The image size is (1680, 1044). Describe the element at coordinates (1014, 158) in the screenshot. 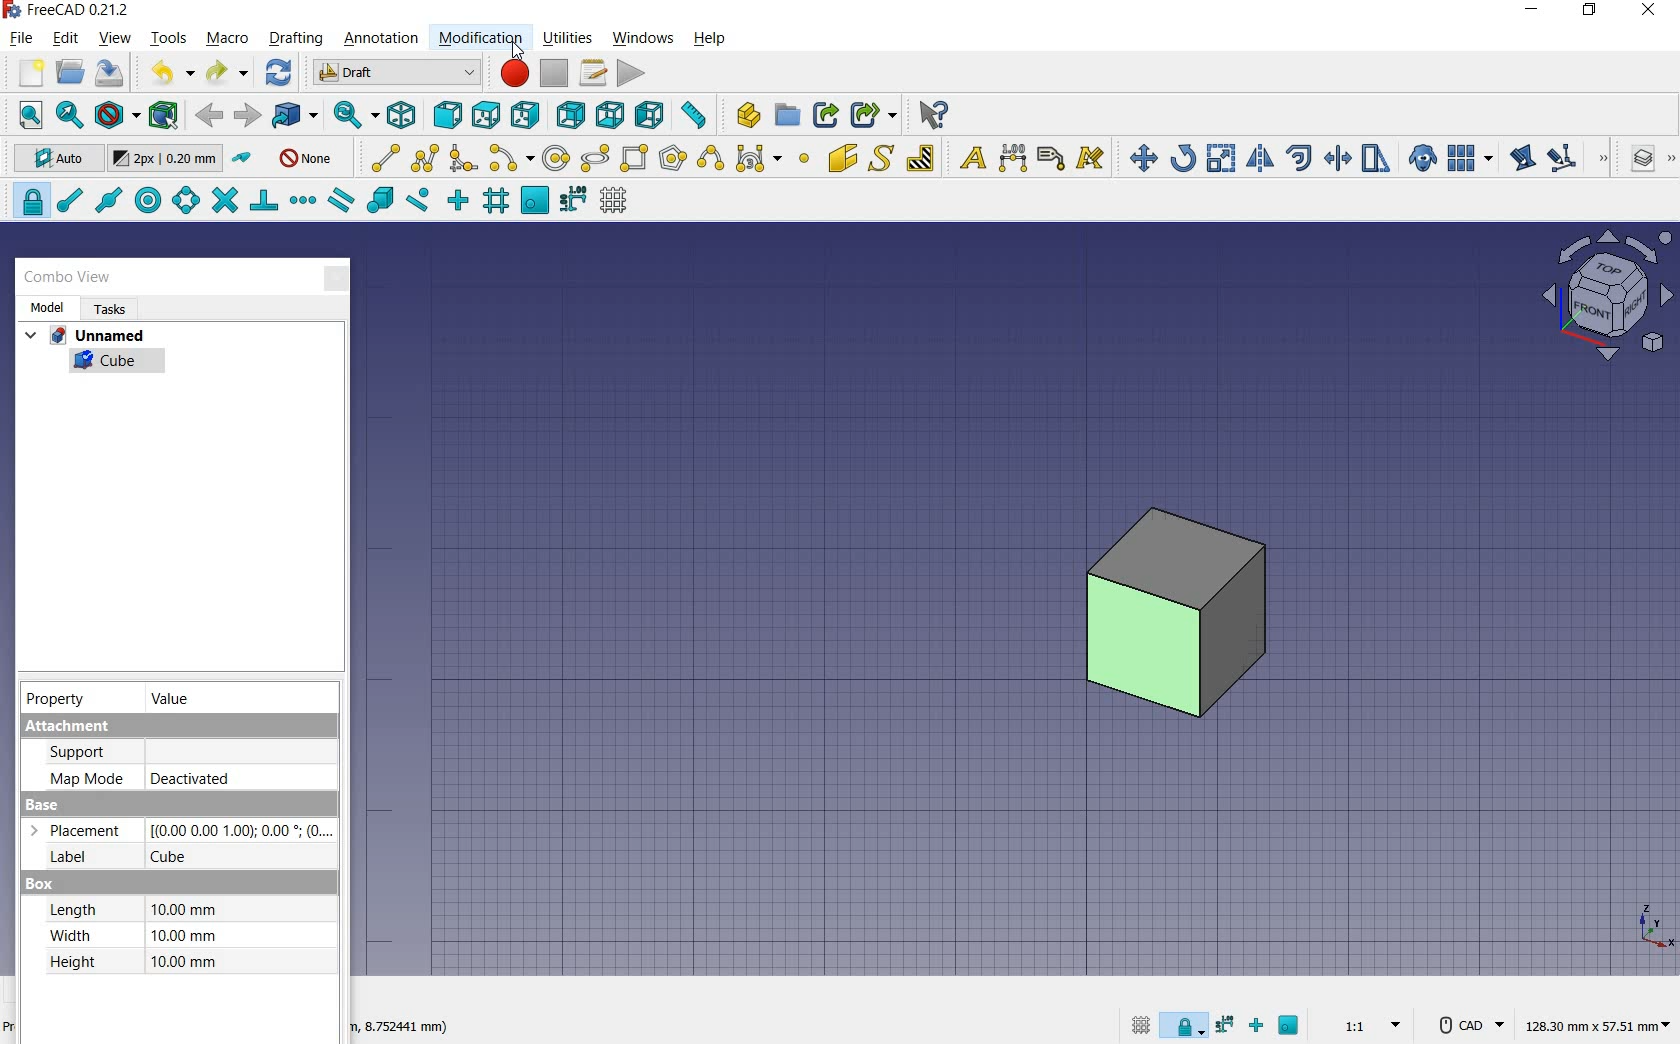

I see `dimension` at that location.